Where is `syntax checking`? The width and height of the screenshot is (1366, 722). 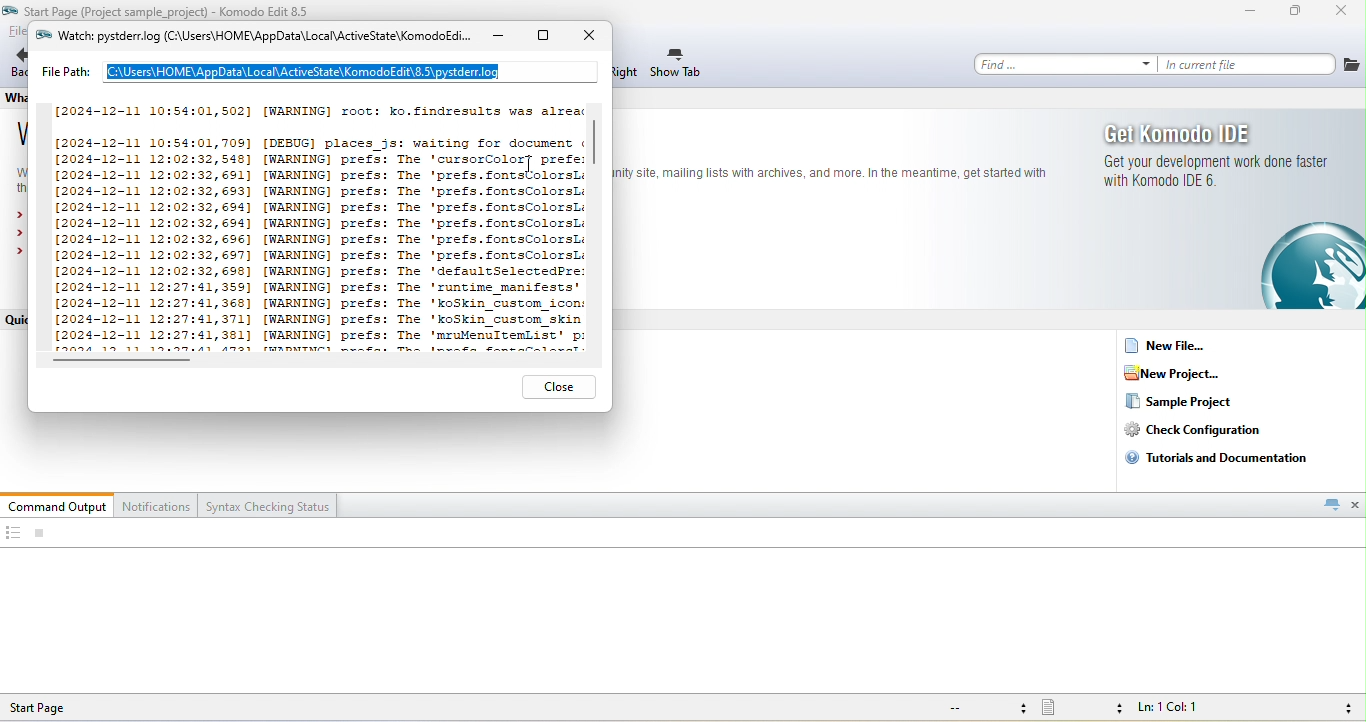 syntax checking is located at coordinates (1343, 708).